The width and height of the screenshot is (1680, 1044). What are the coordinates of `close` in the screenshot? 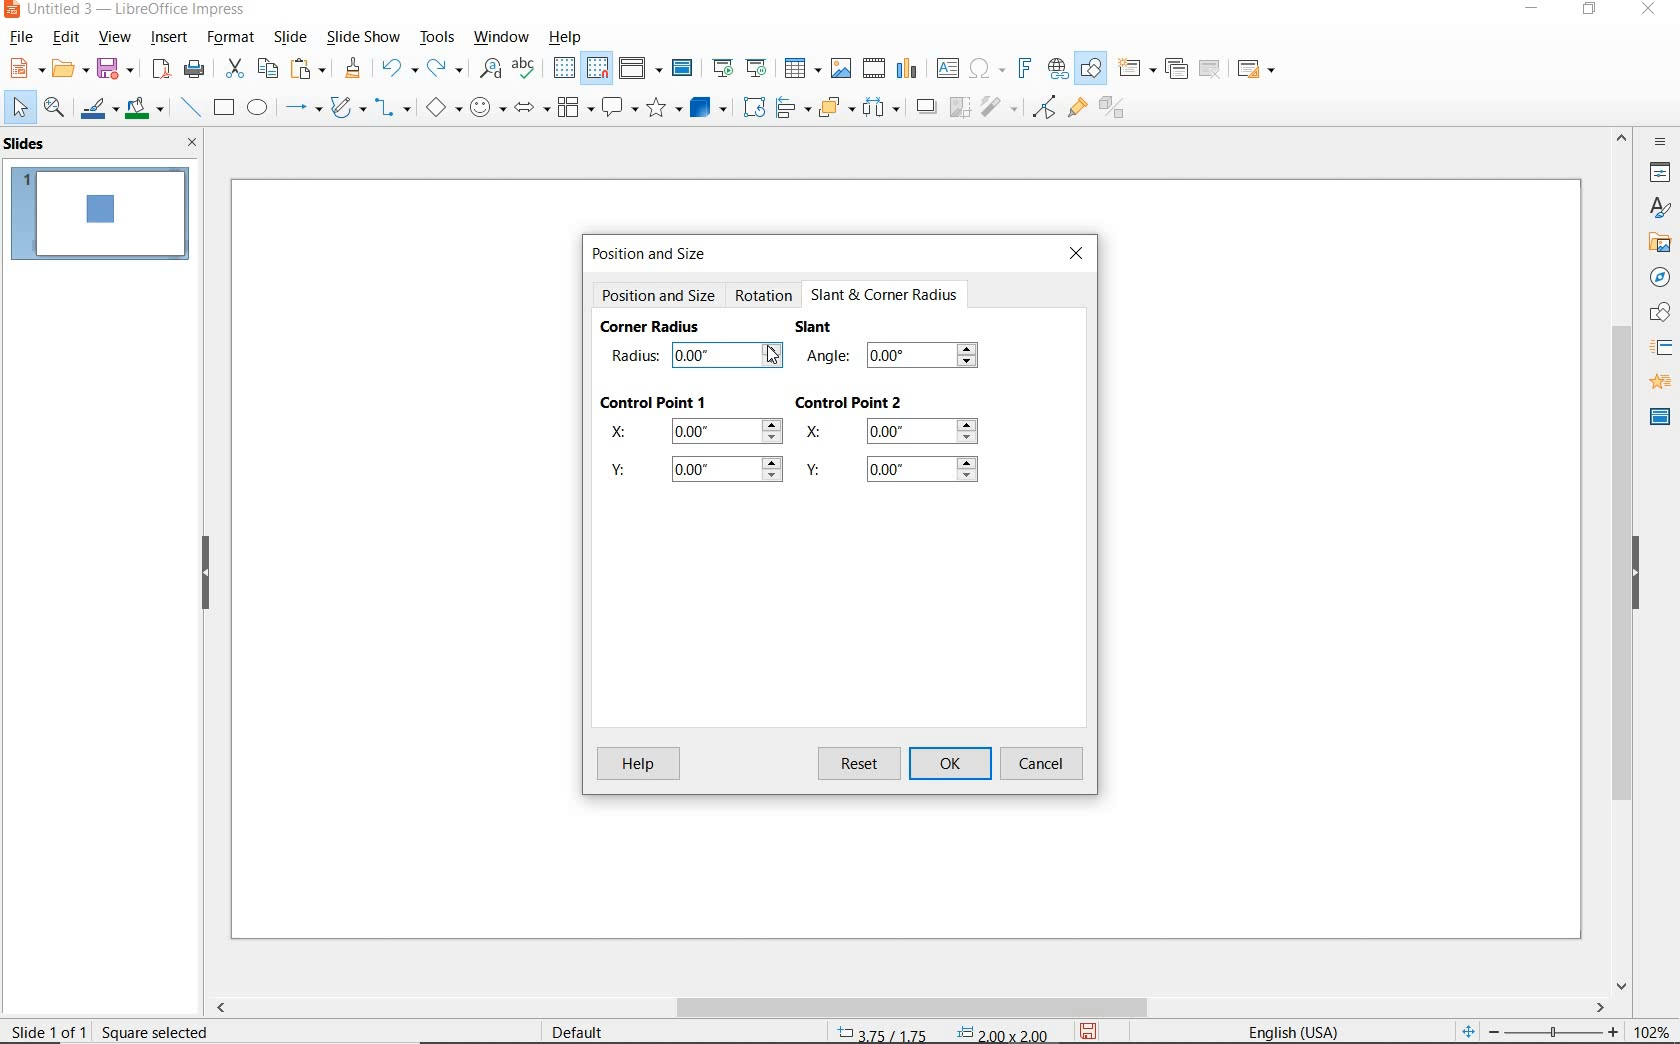 It's located at (193, 142).